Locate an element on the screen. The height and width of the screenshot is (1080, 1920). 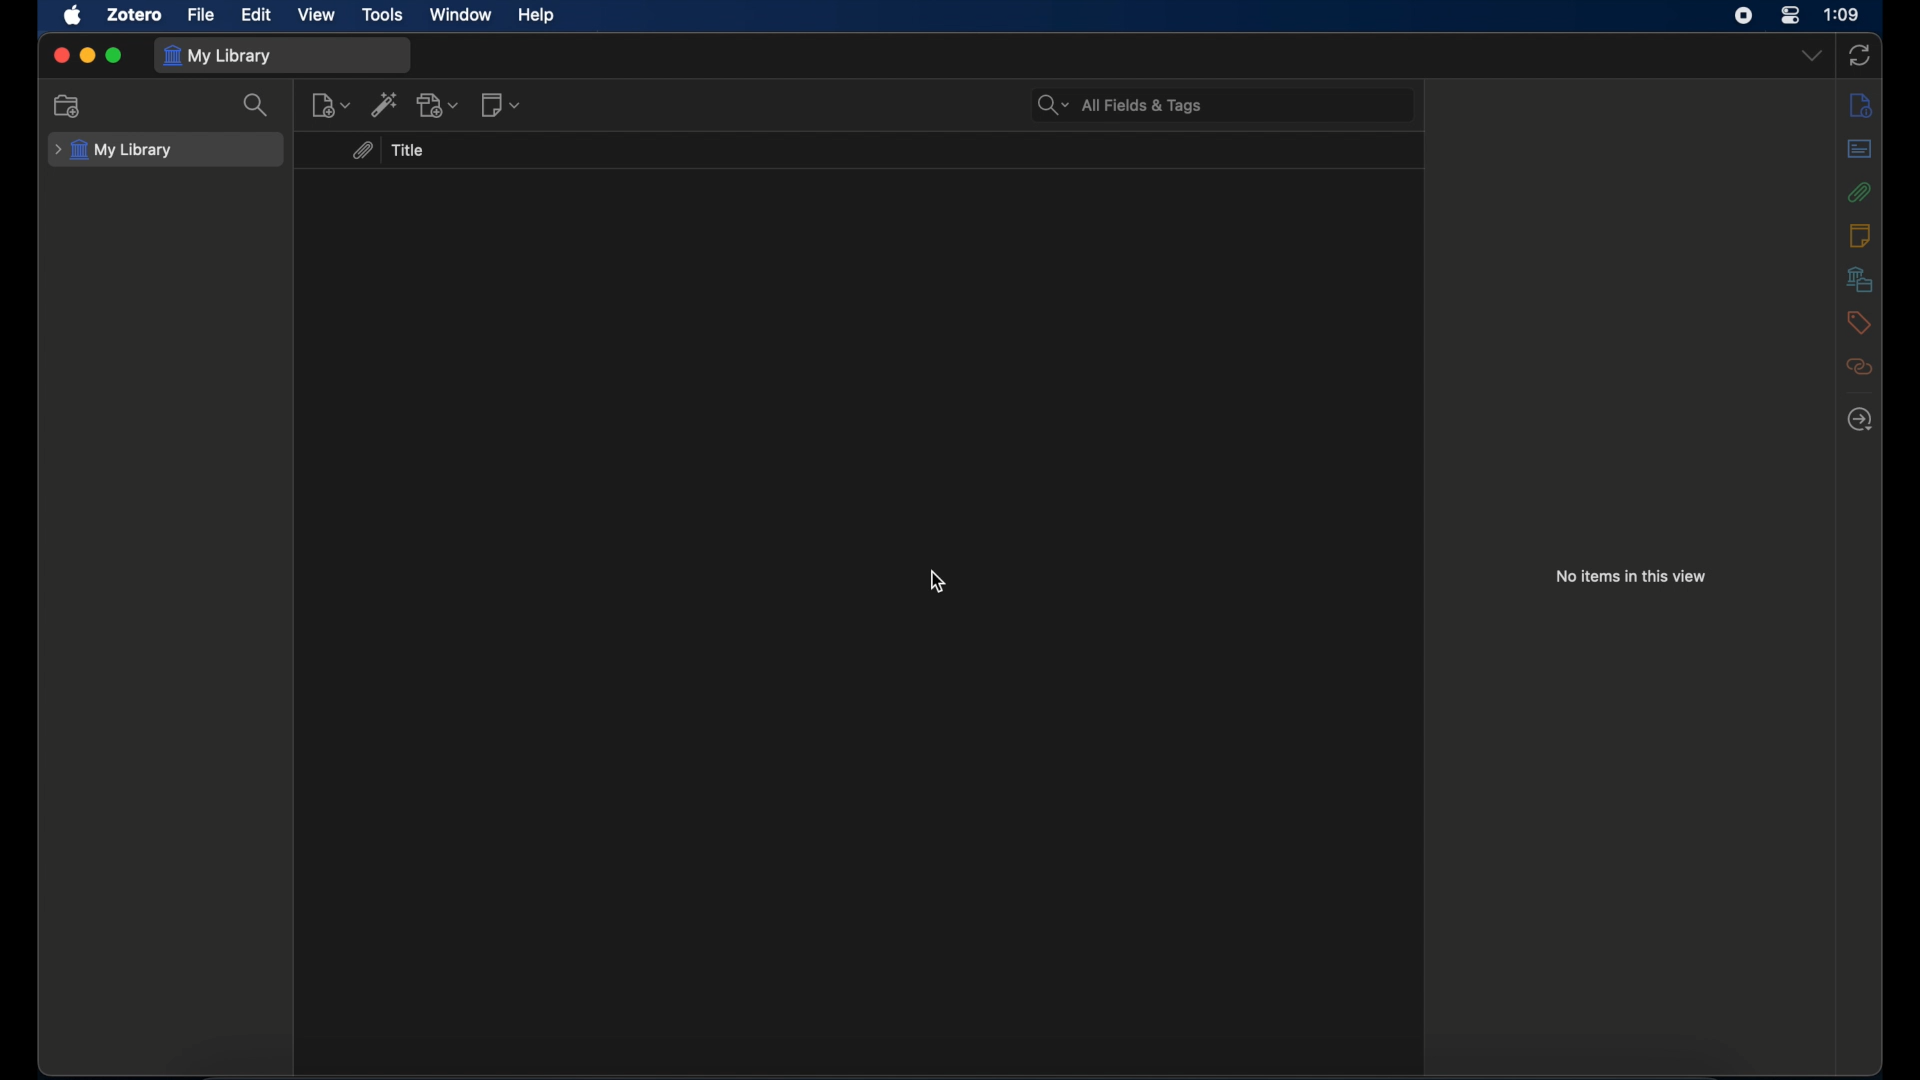
my library is located at coordinates (221, 56).